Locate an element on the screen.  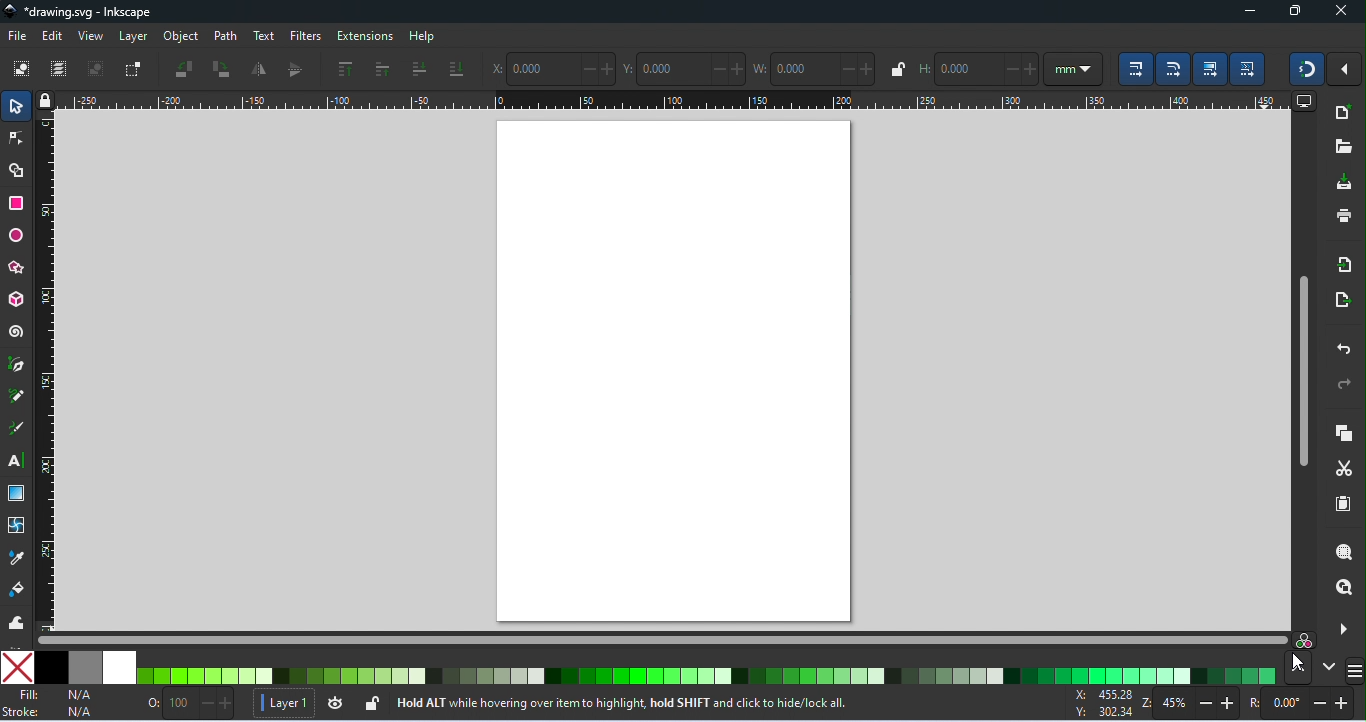
redo is located at coordinates (1340, 383).